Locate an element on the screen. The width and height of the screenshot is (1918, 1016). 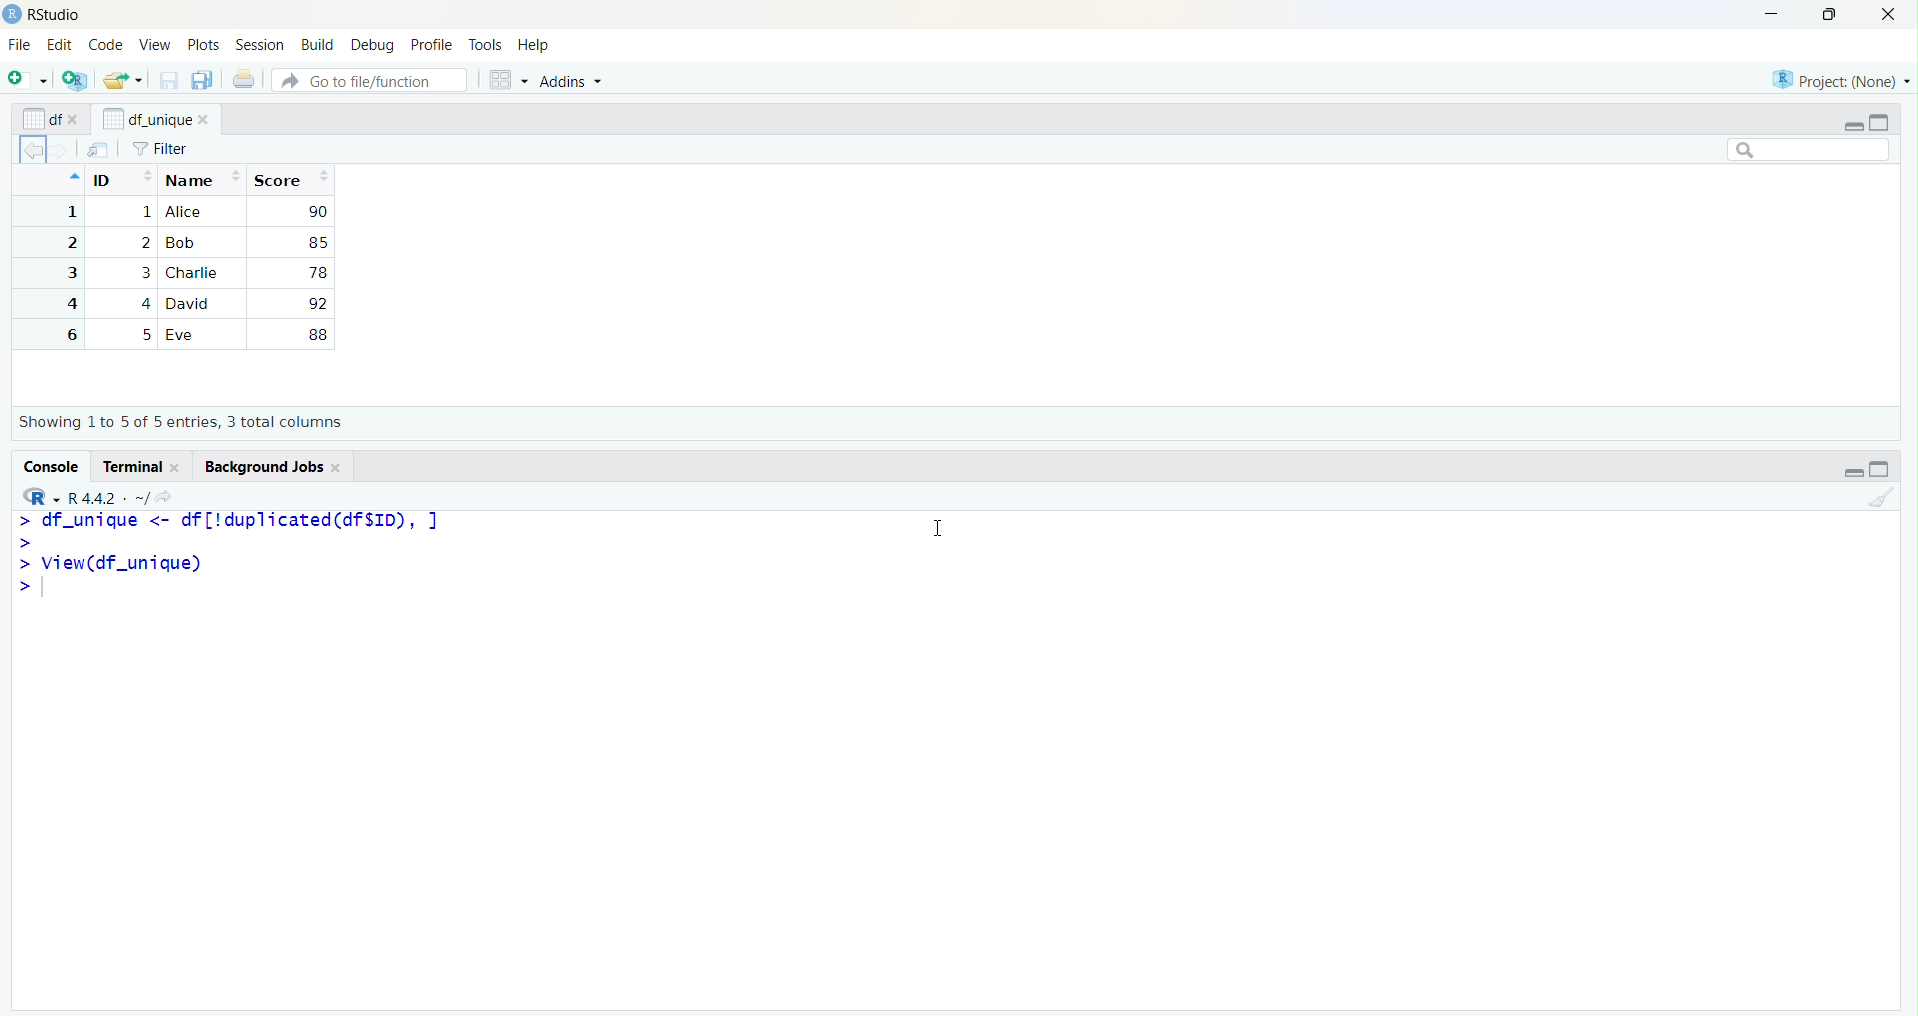
R 4.4.2 is located at coordinates (93, 499).